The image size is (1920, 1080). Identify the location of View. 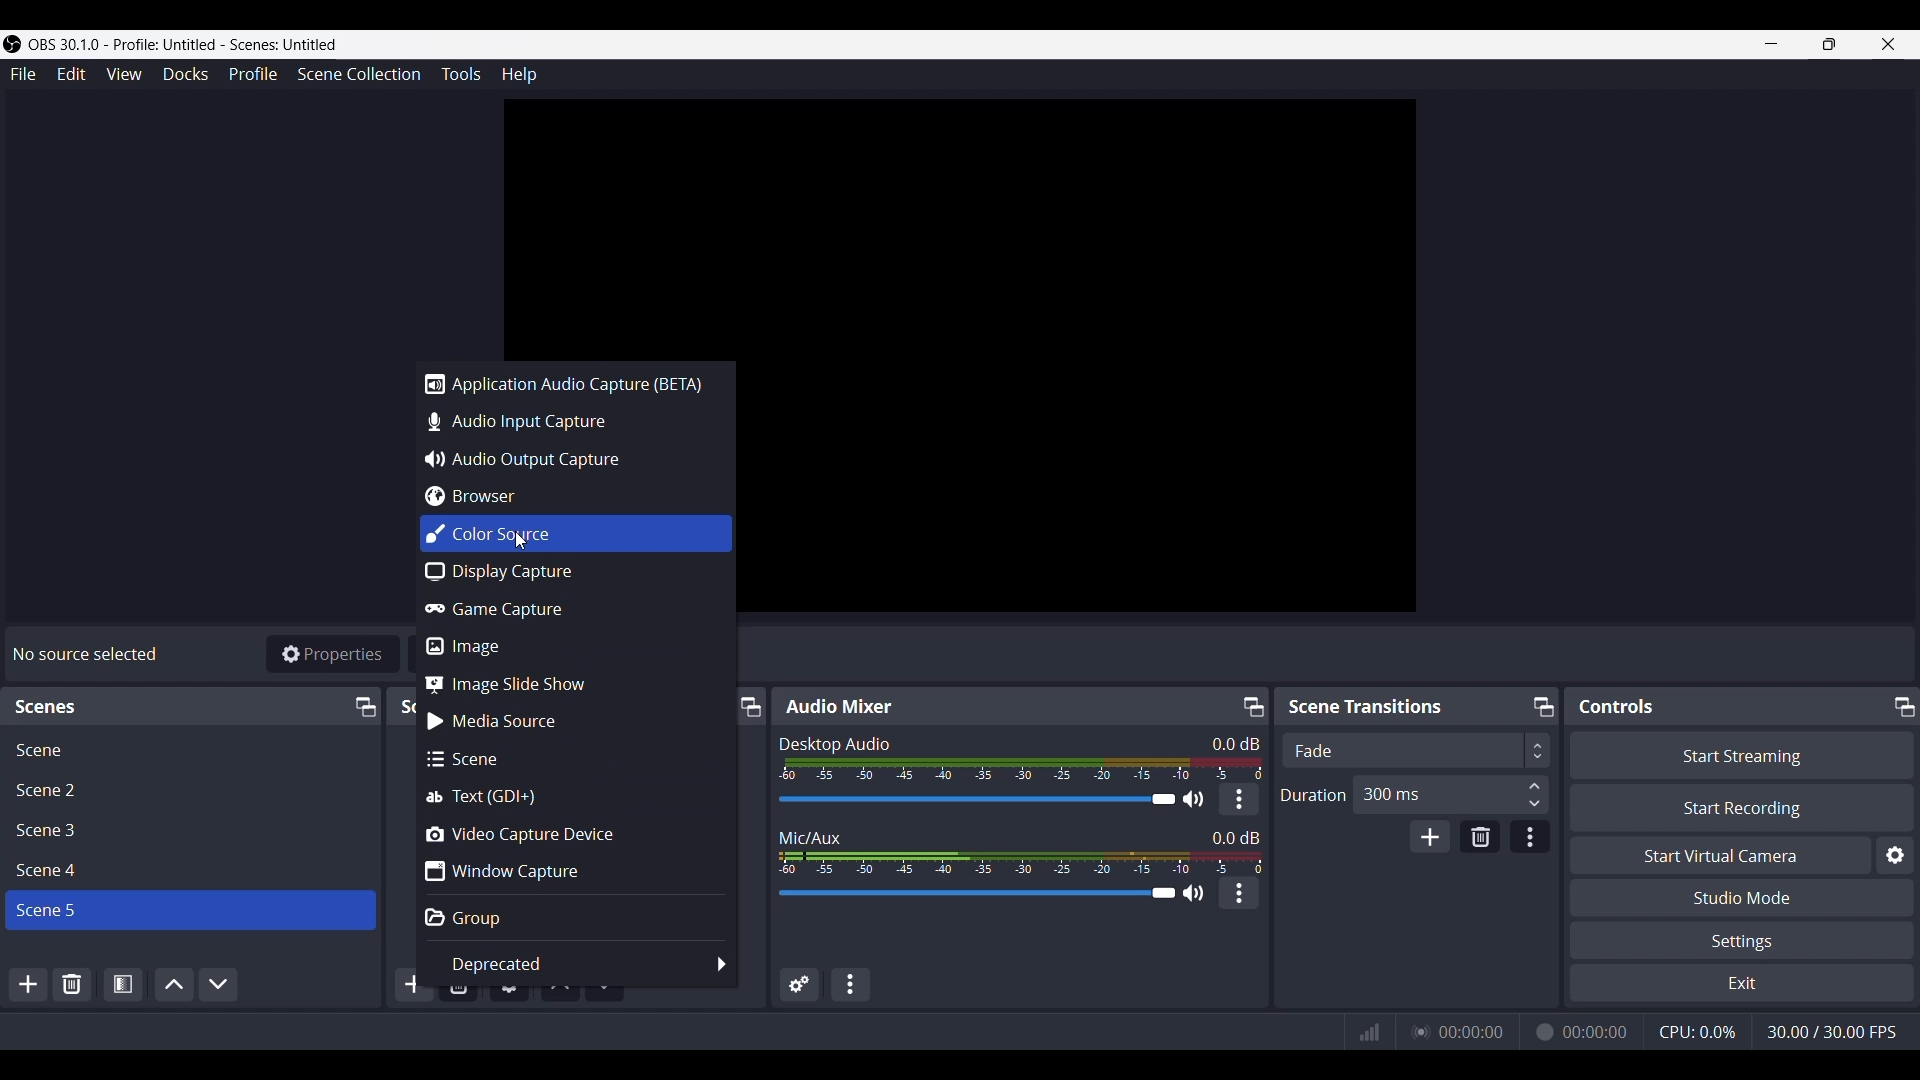
(123, 74).